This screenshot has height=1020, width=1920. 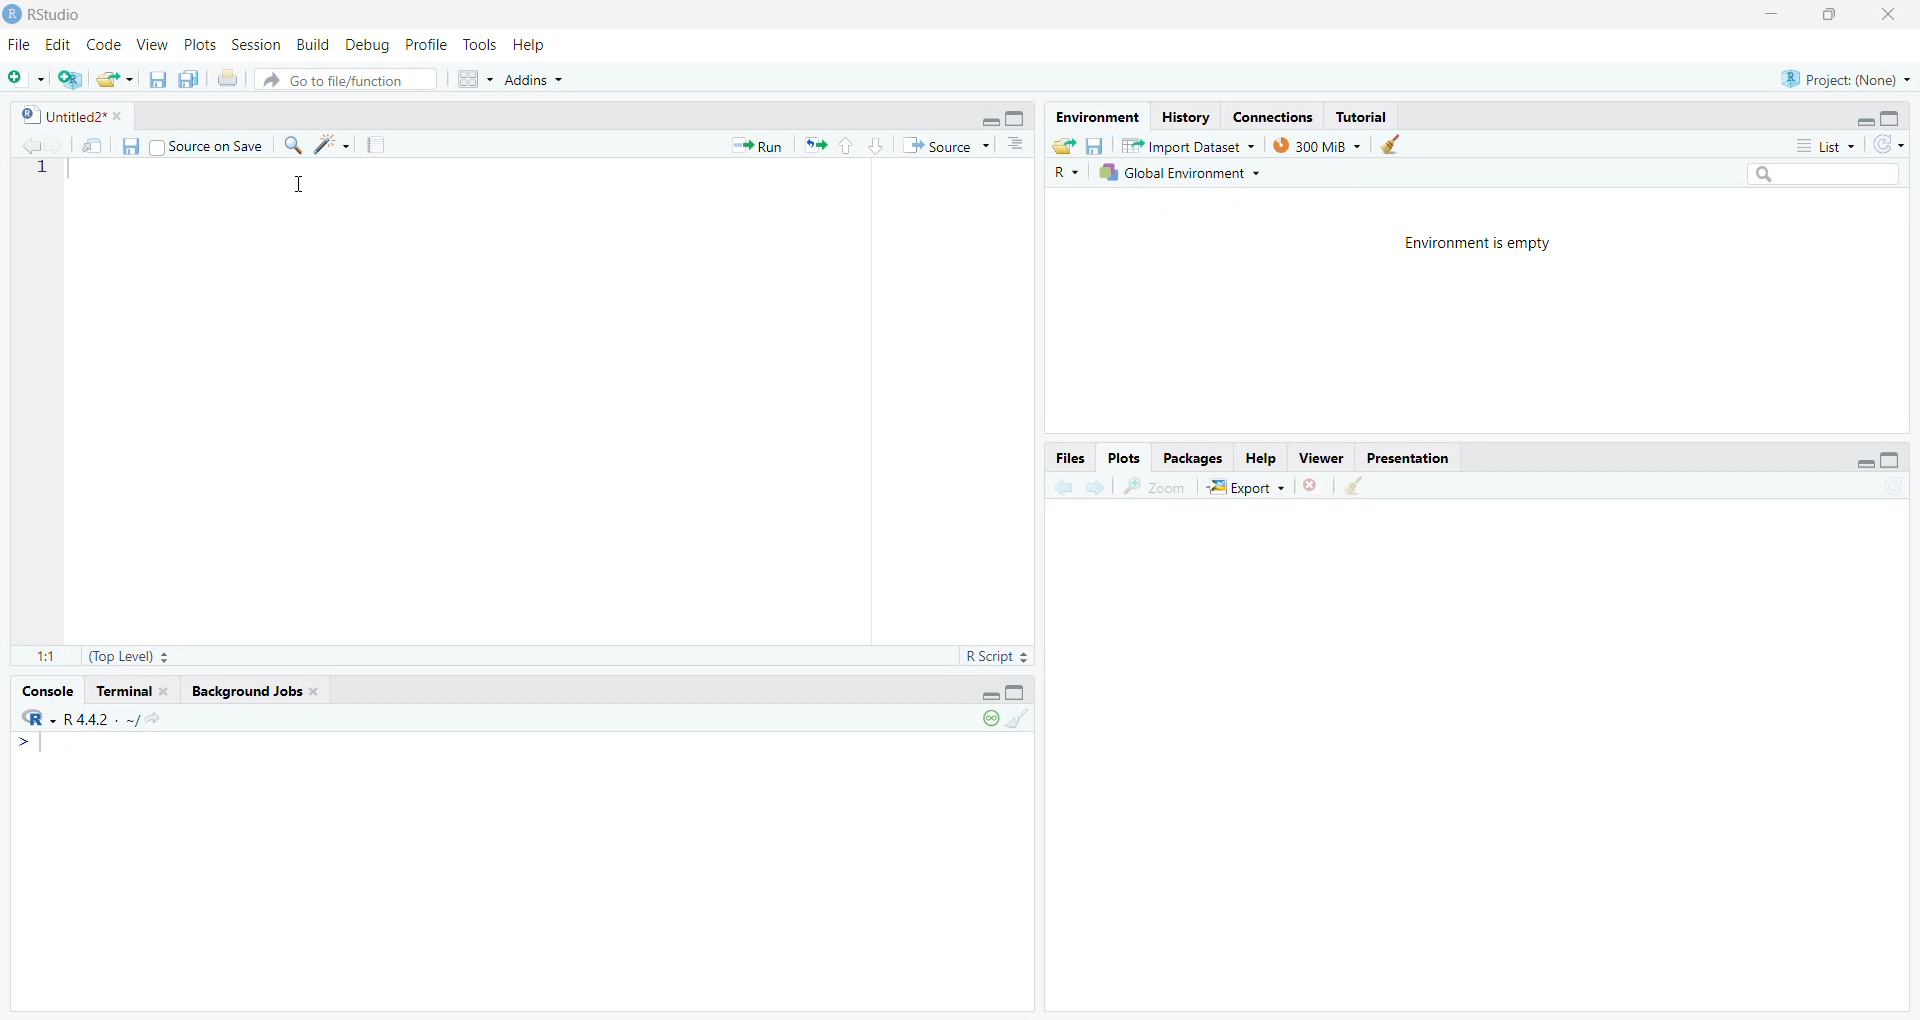 What do you see at coordinates (43, 659) in the screenshot?
I see `1:1` at bounding box center [43, 659].